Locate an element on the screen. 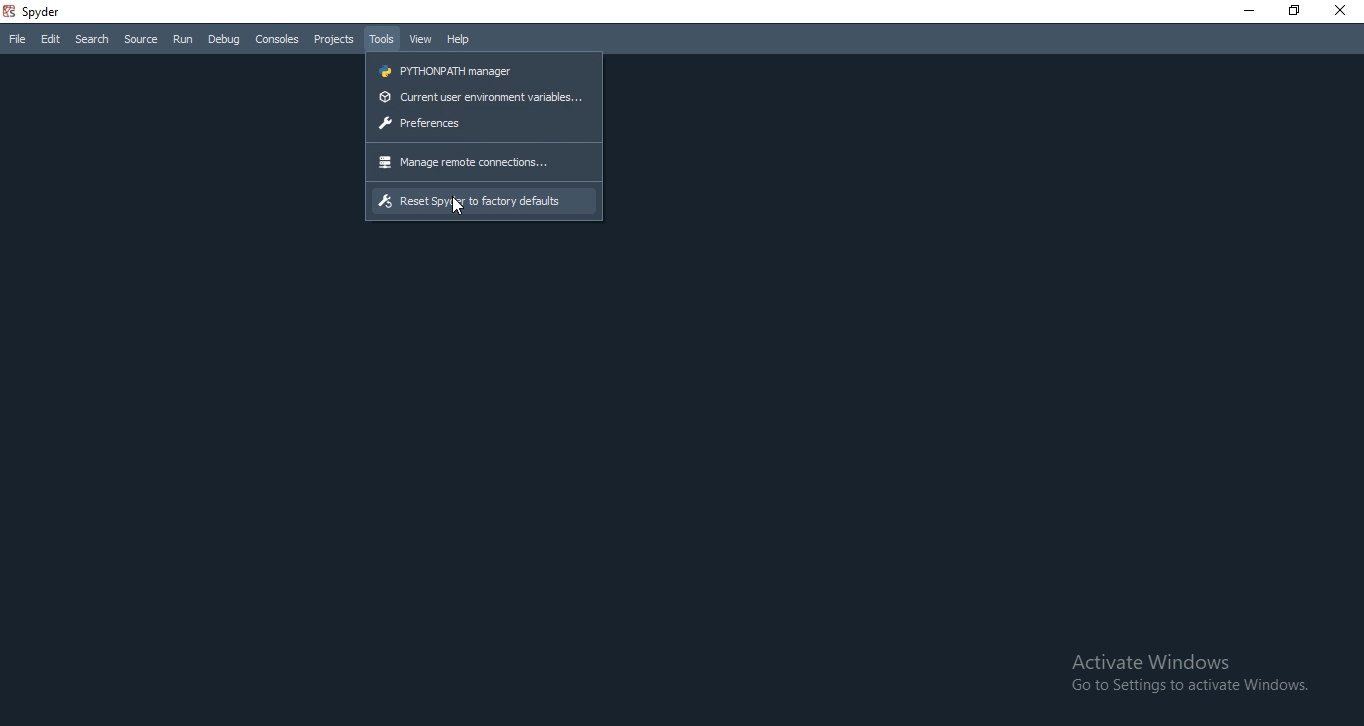  Consoles is located at coordinates (276, 39).